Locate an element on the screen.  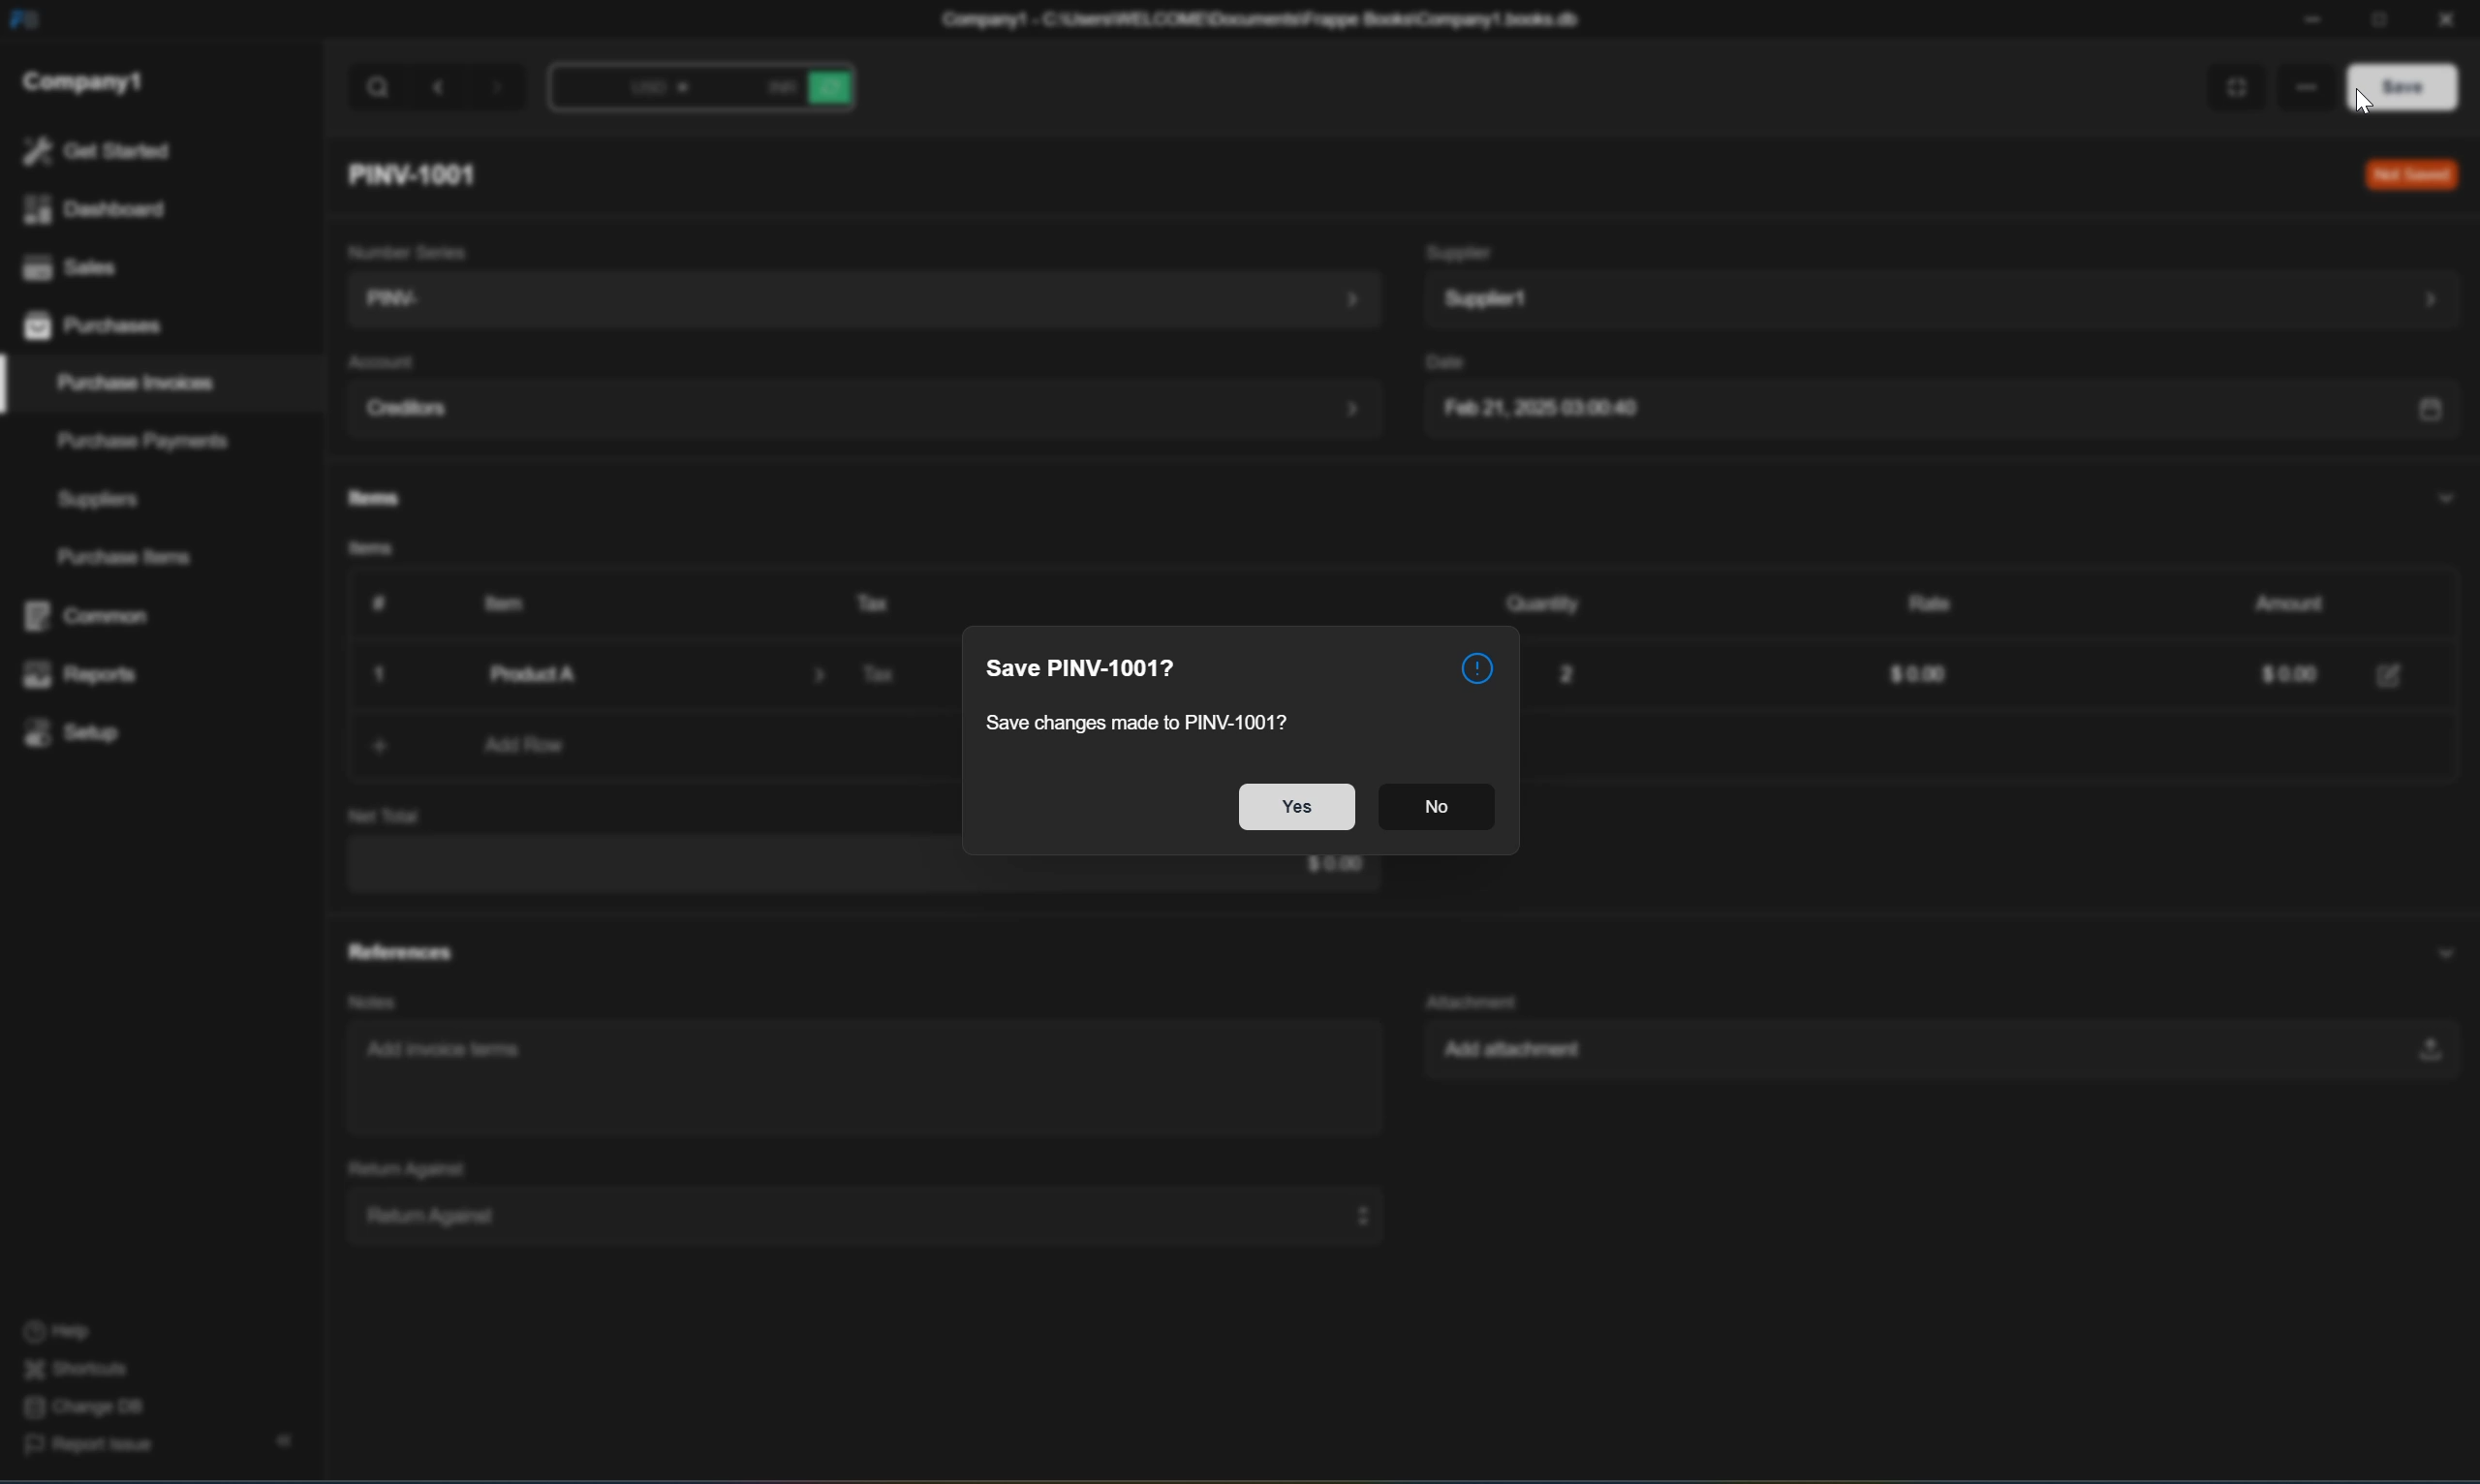
Amount is located at coordinates (2279, 601).